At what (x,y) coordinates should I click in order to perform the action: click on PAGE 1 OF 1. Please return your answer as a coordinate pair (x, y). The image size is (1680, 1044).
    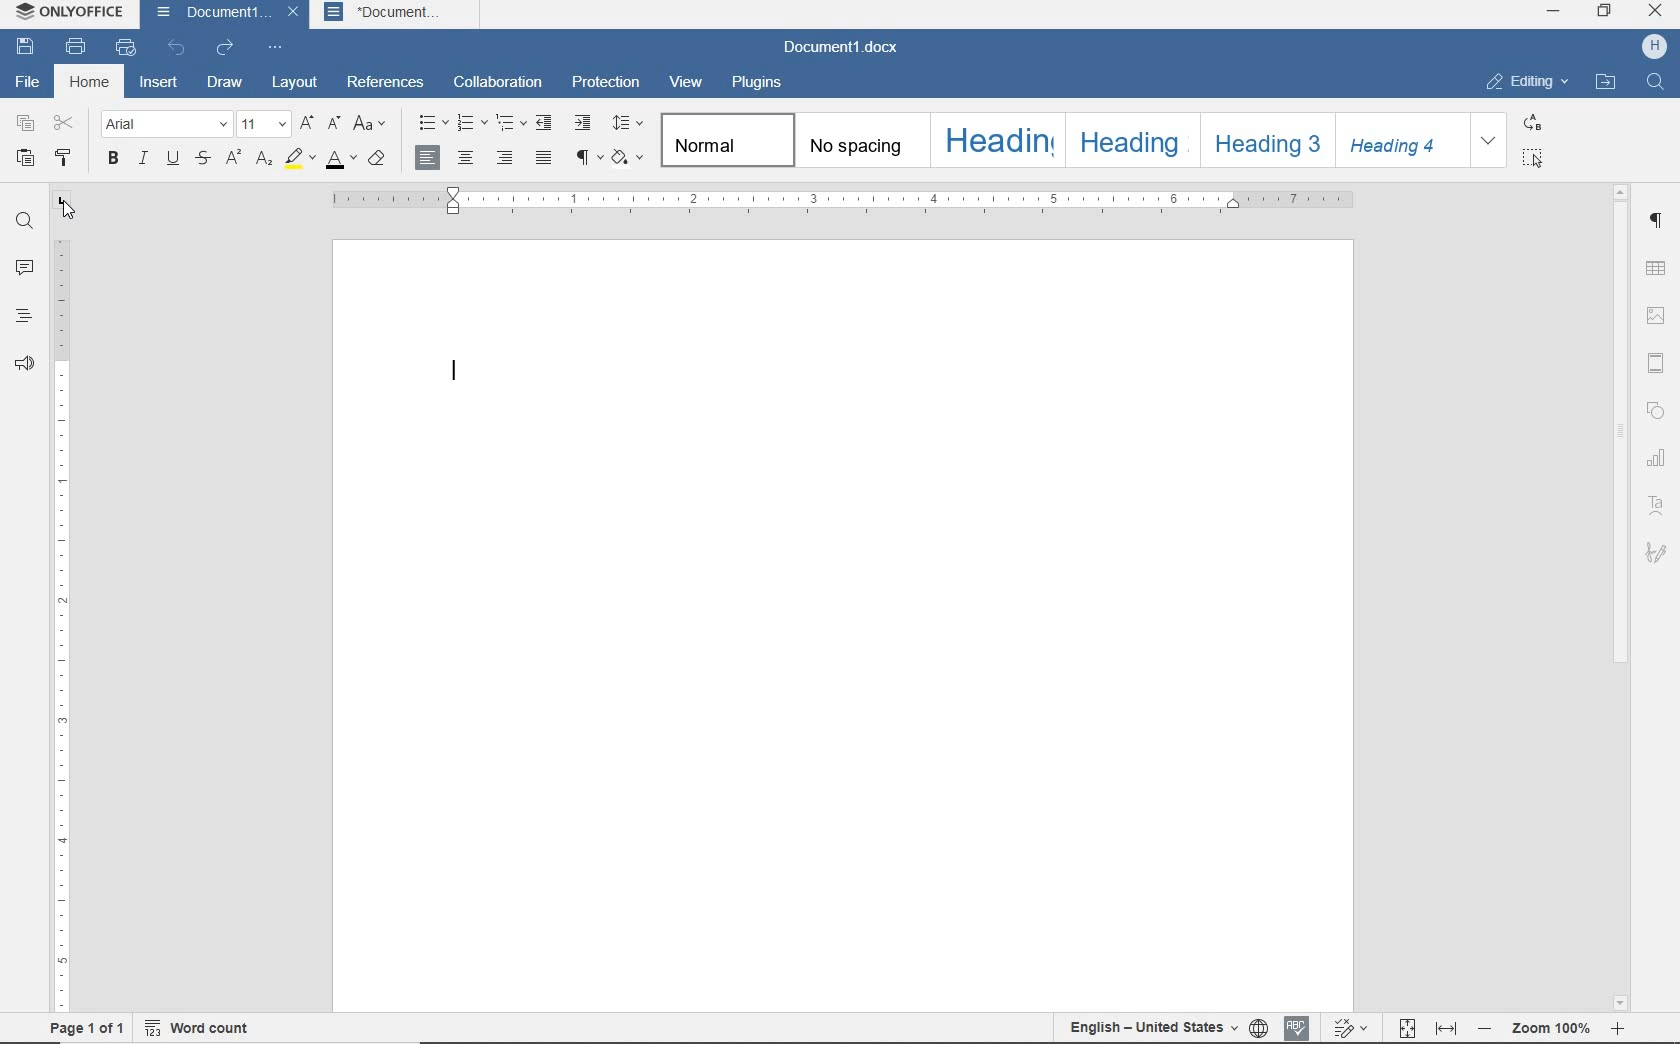
    Looking at the image, I should click on (83, 1028).